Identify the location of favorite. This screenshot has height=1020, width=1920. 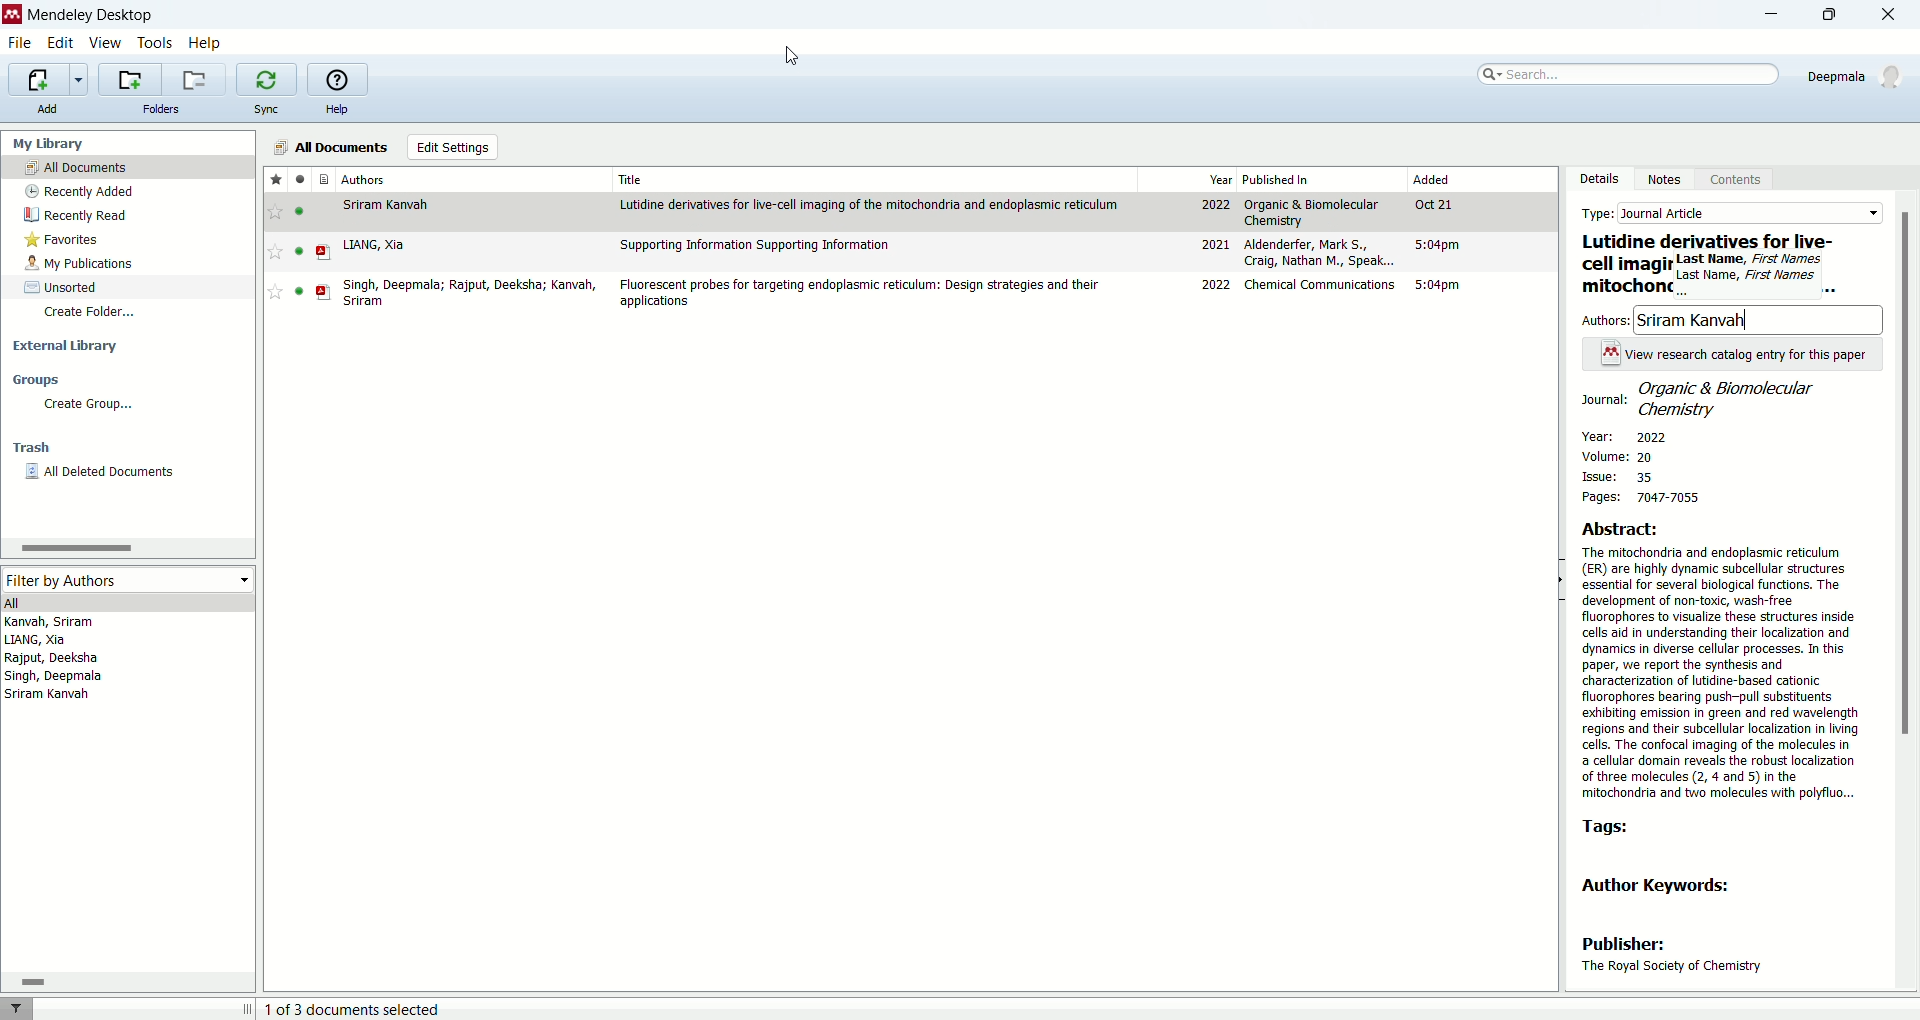
(272, 179).